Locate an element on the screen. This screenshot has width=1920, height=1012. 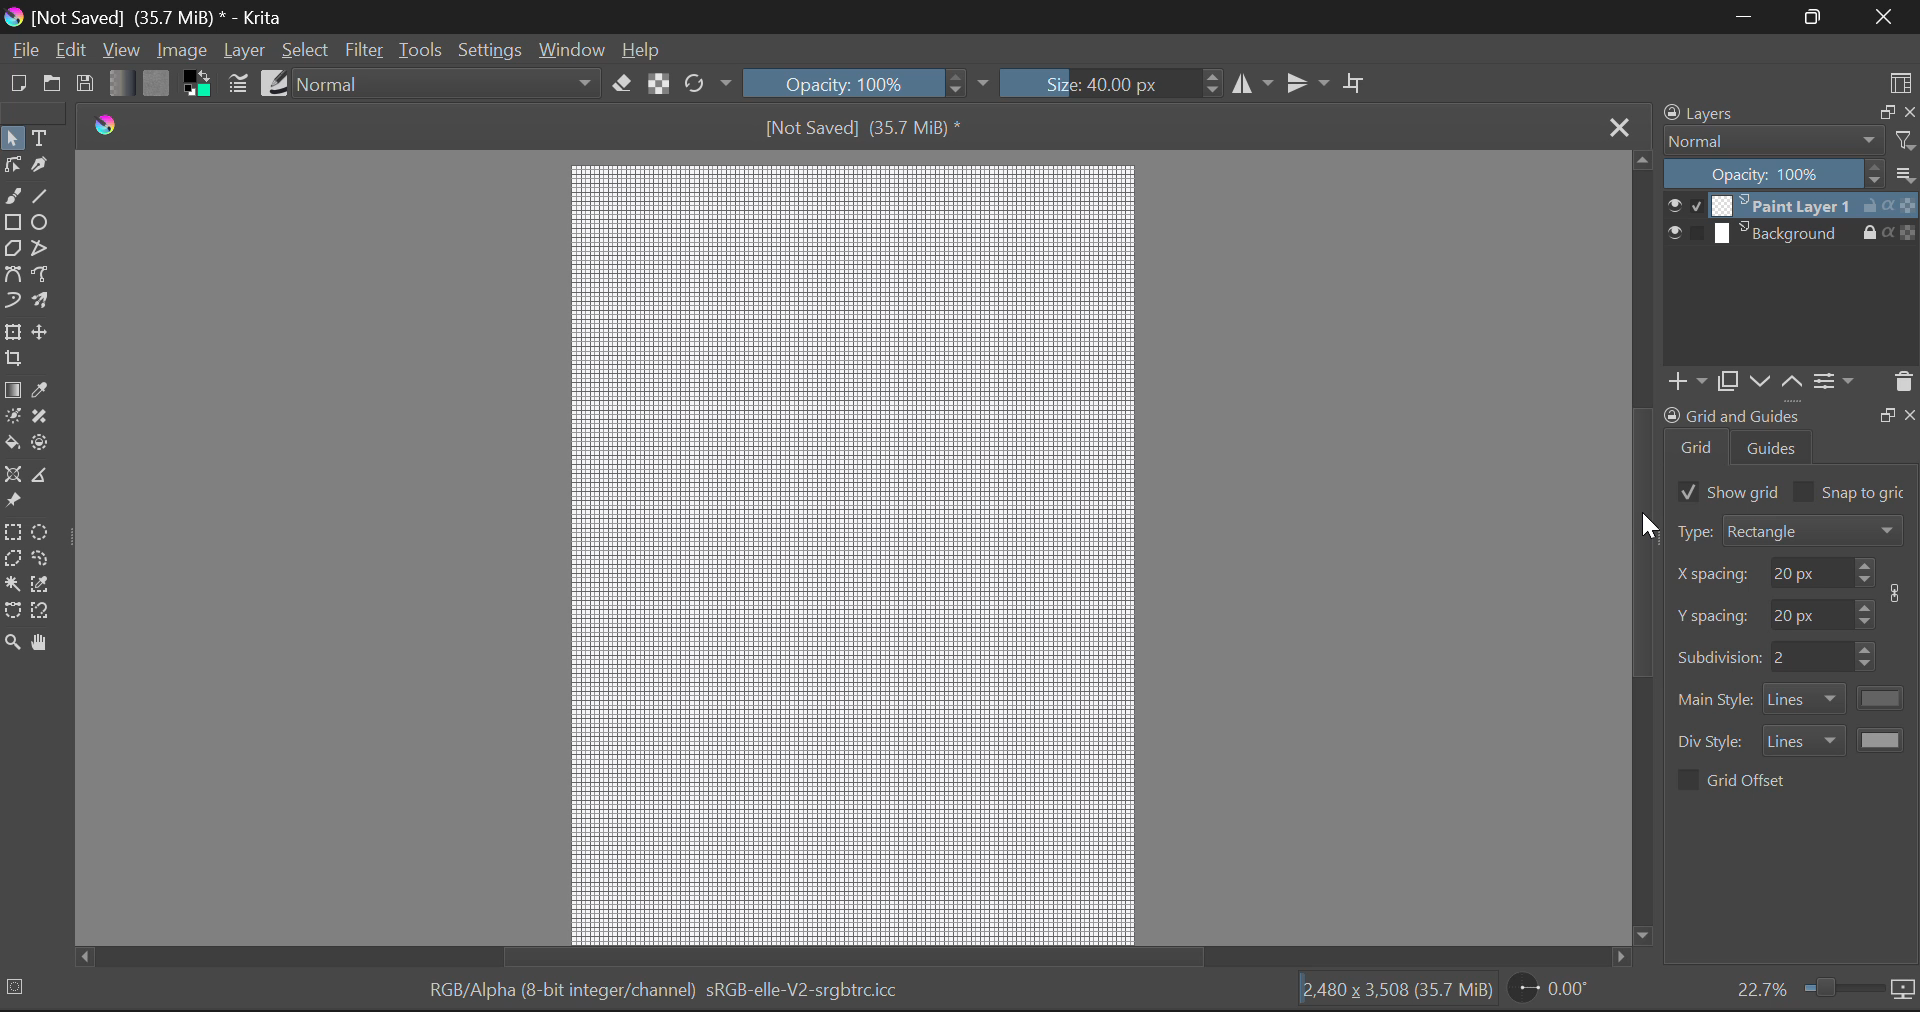
opacity is located at coordinates (1774, 173).